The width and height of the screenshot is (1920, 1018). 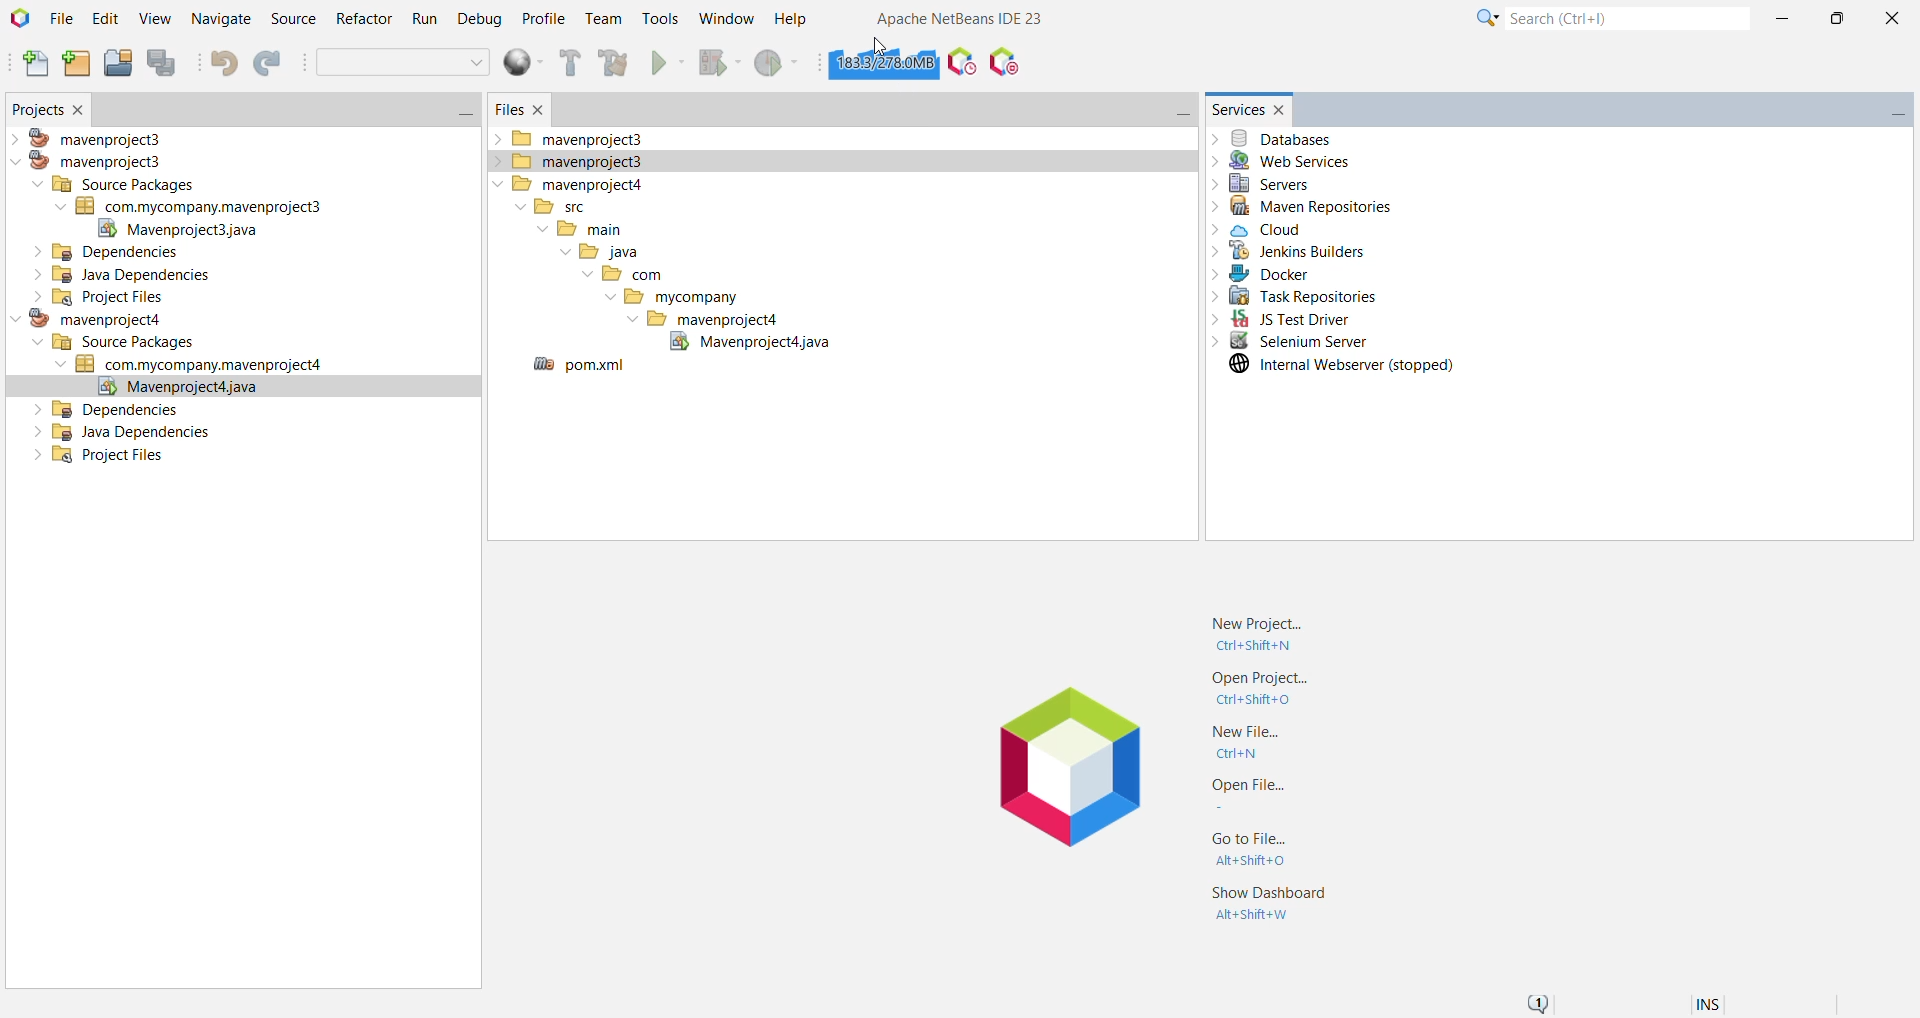 What do you see at coordinates (1256, 850) in the screenshot?
I see `Go to File` at bounding box center [1256, 850].